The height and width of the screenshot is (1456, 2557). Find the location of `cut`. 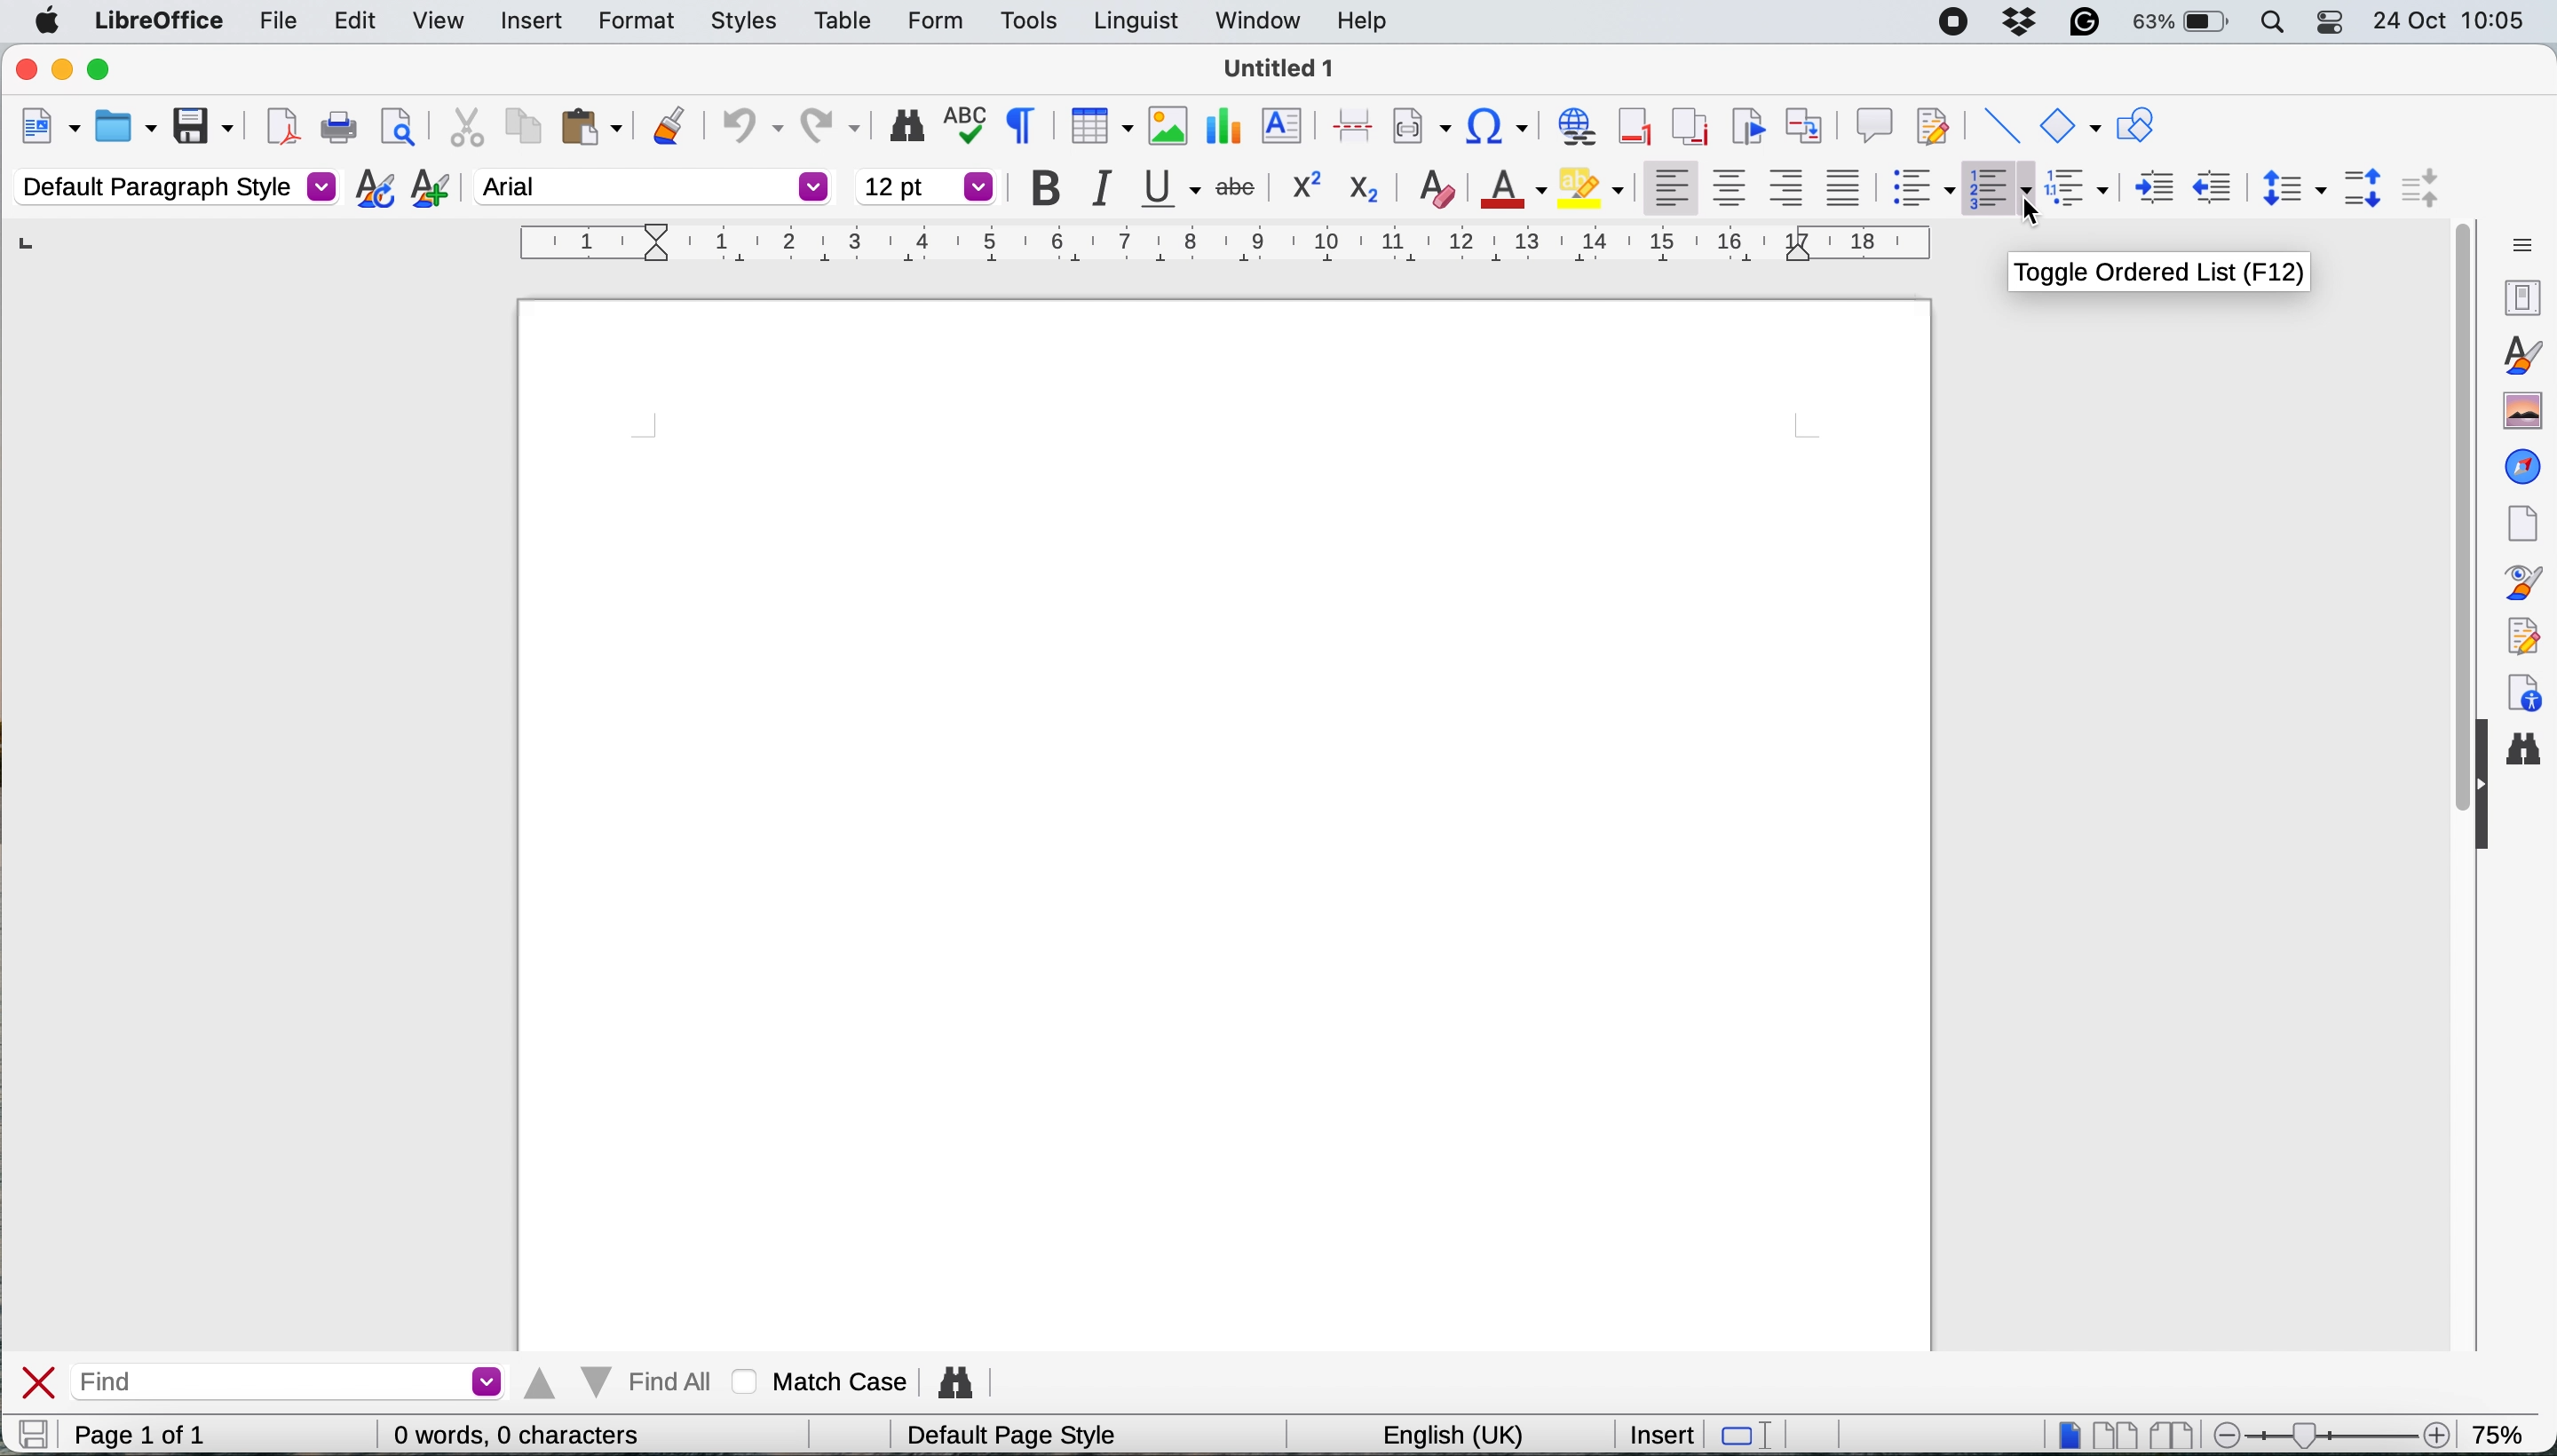

cut is located at coordinates (466, 126).